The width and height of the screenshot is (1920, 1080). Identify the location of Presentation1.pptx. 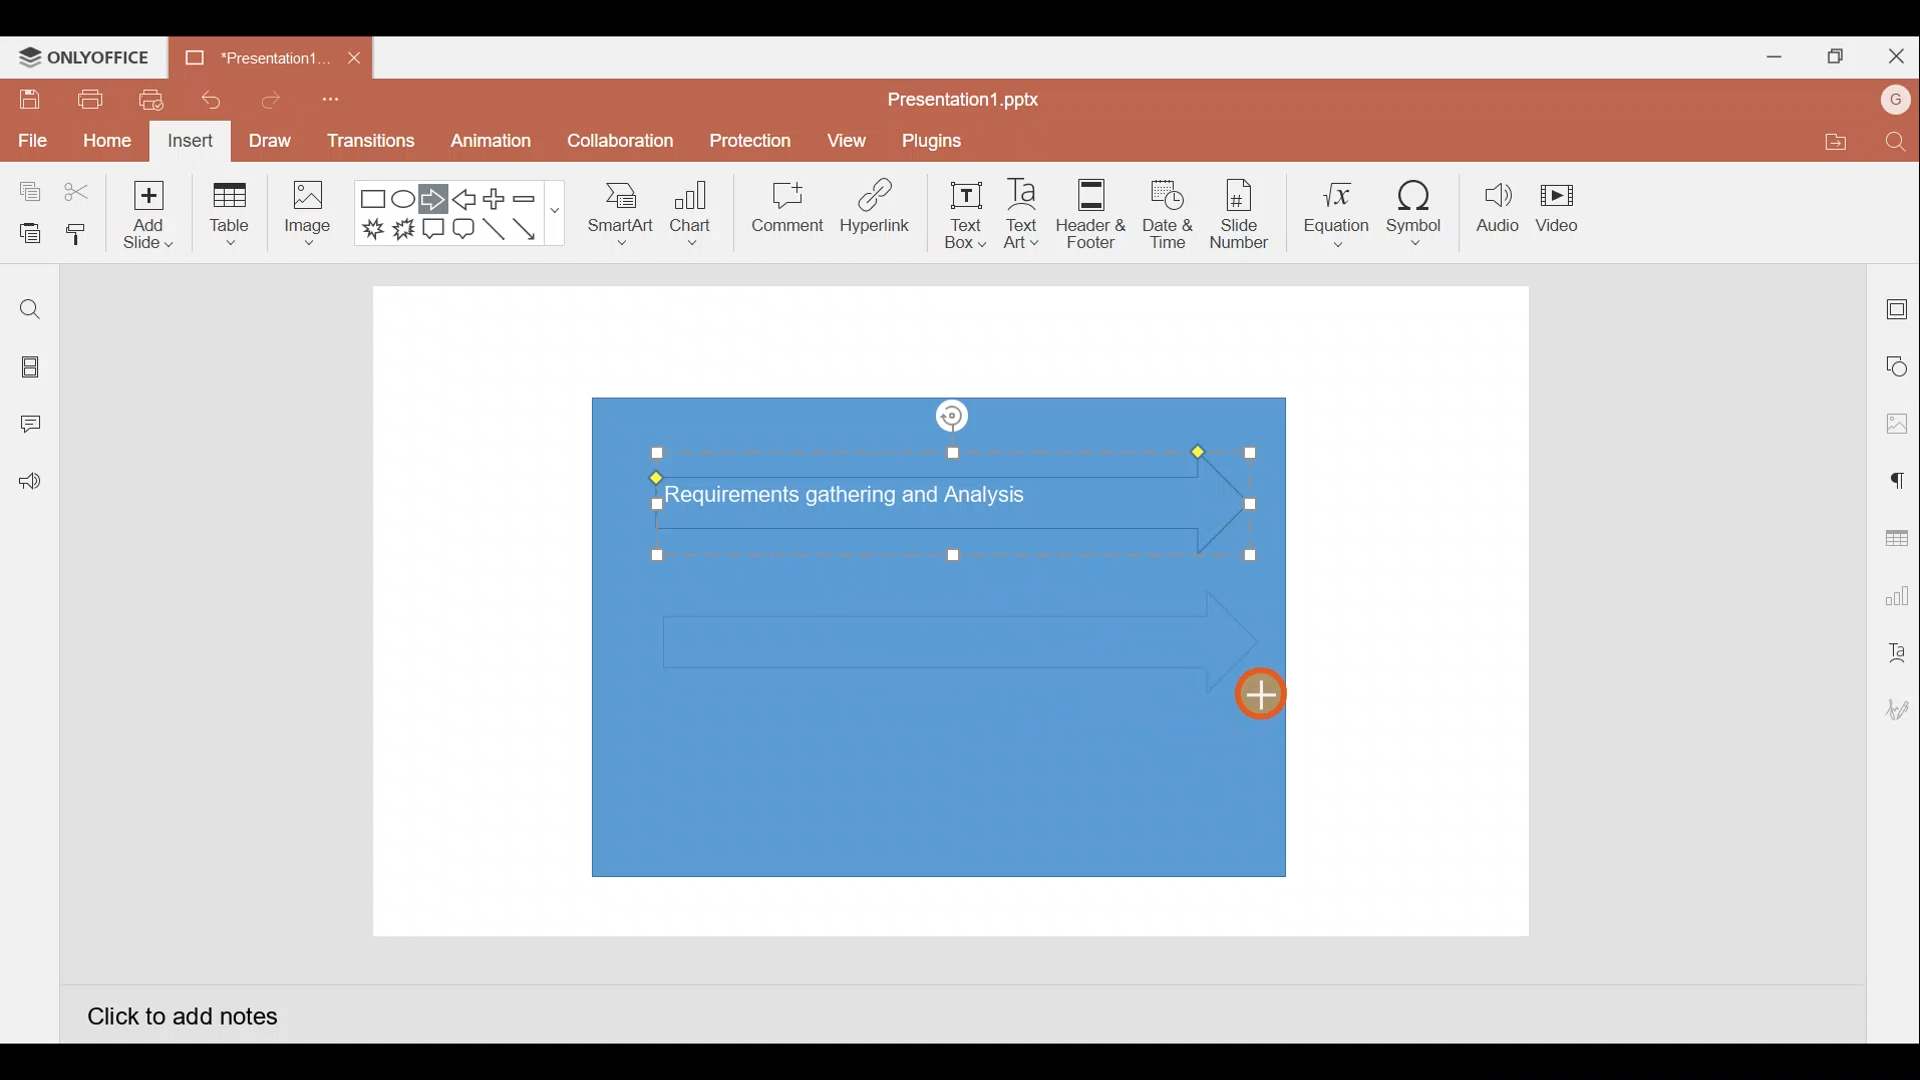
(971, 96).